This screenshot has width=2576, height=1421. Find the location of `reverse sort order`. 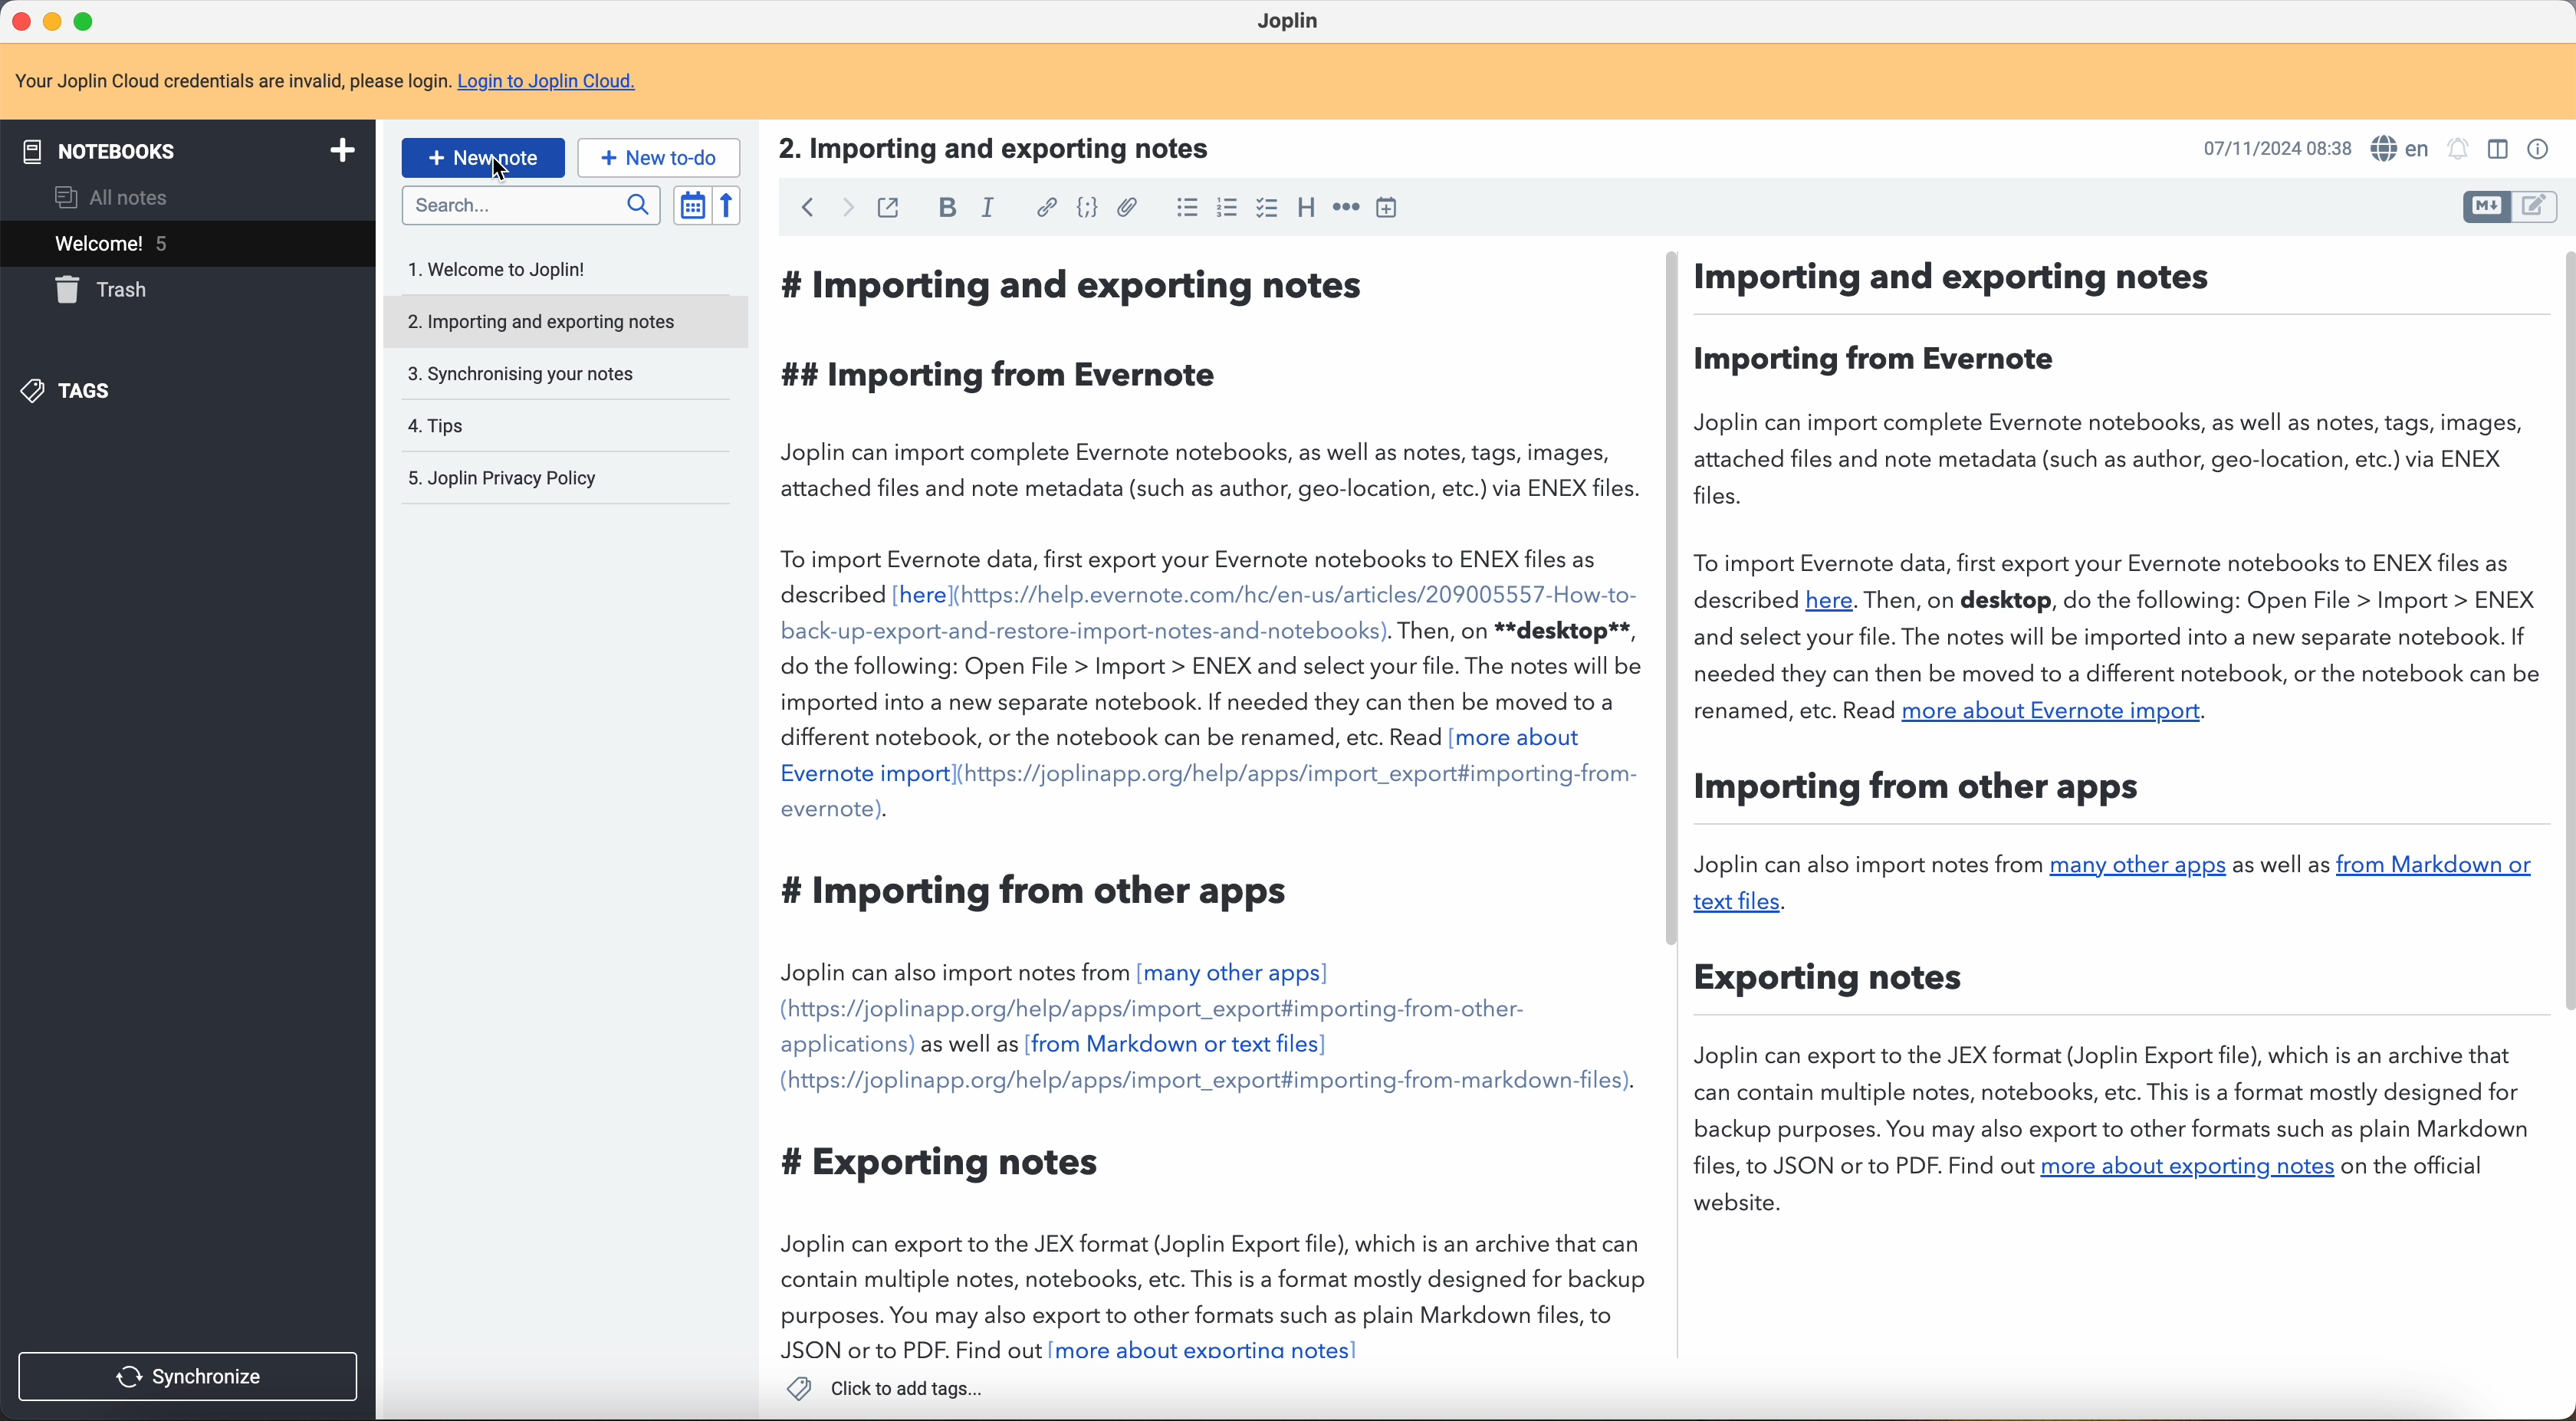

reverse sort order is located at coordinates (728, 207).